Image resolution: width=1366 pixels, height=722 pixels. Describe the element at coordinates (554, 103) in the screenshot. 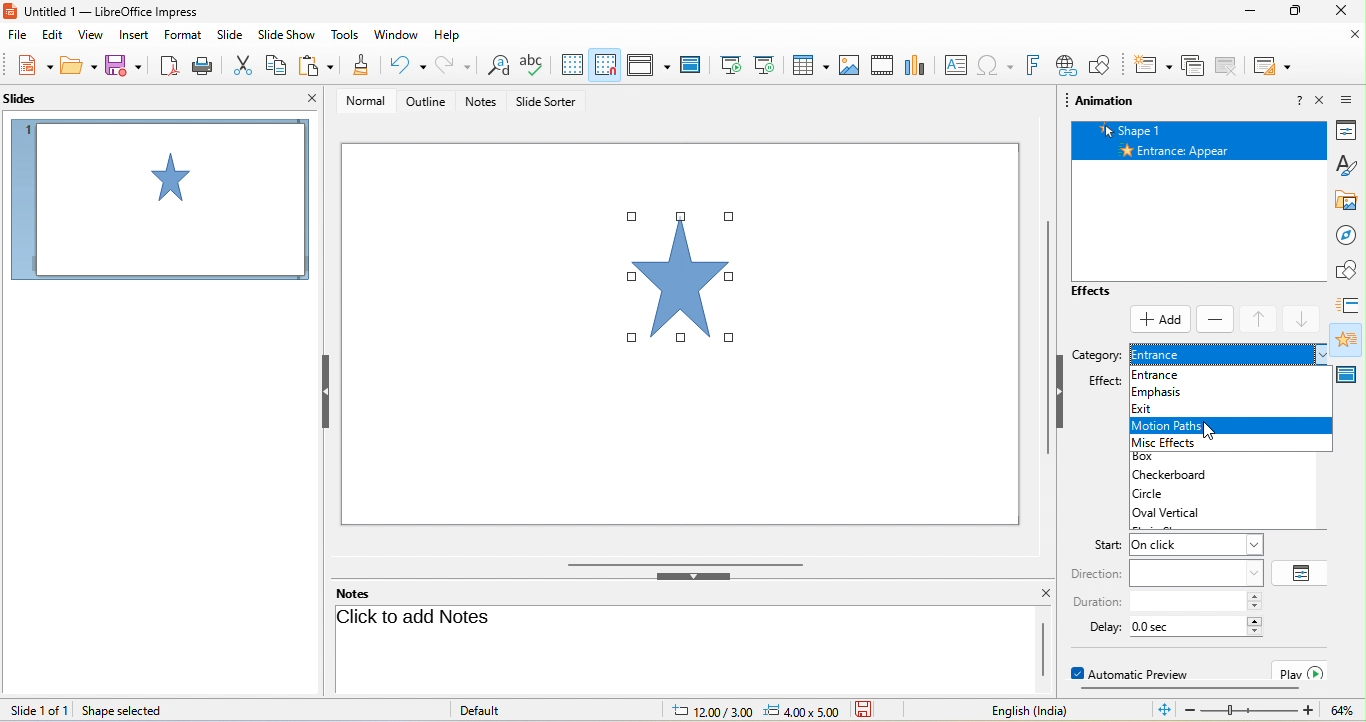

I see `slide sorter` at that location.